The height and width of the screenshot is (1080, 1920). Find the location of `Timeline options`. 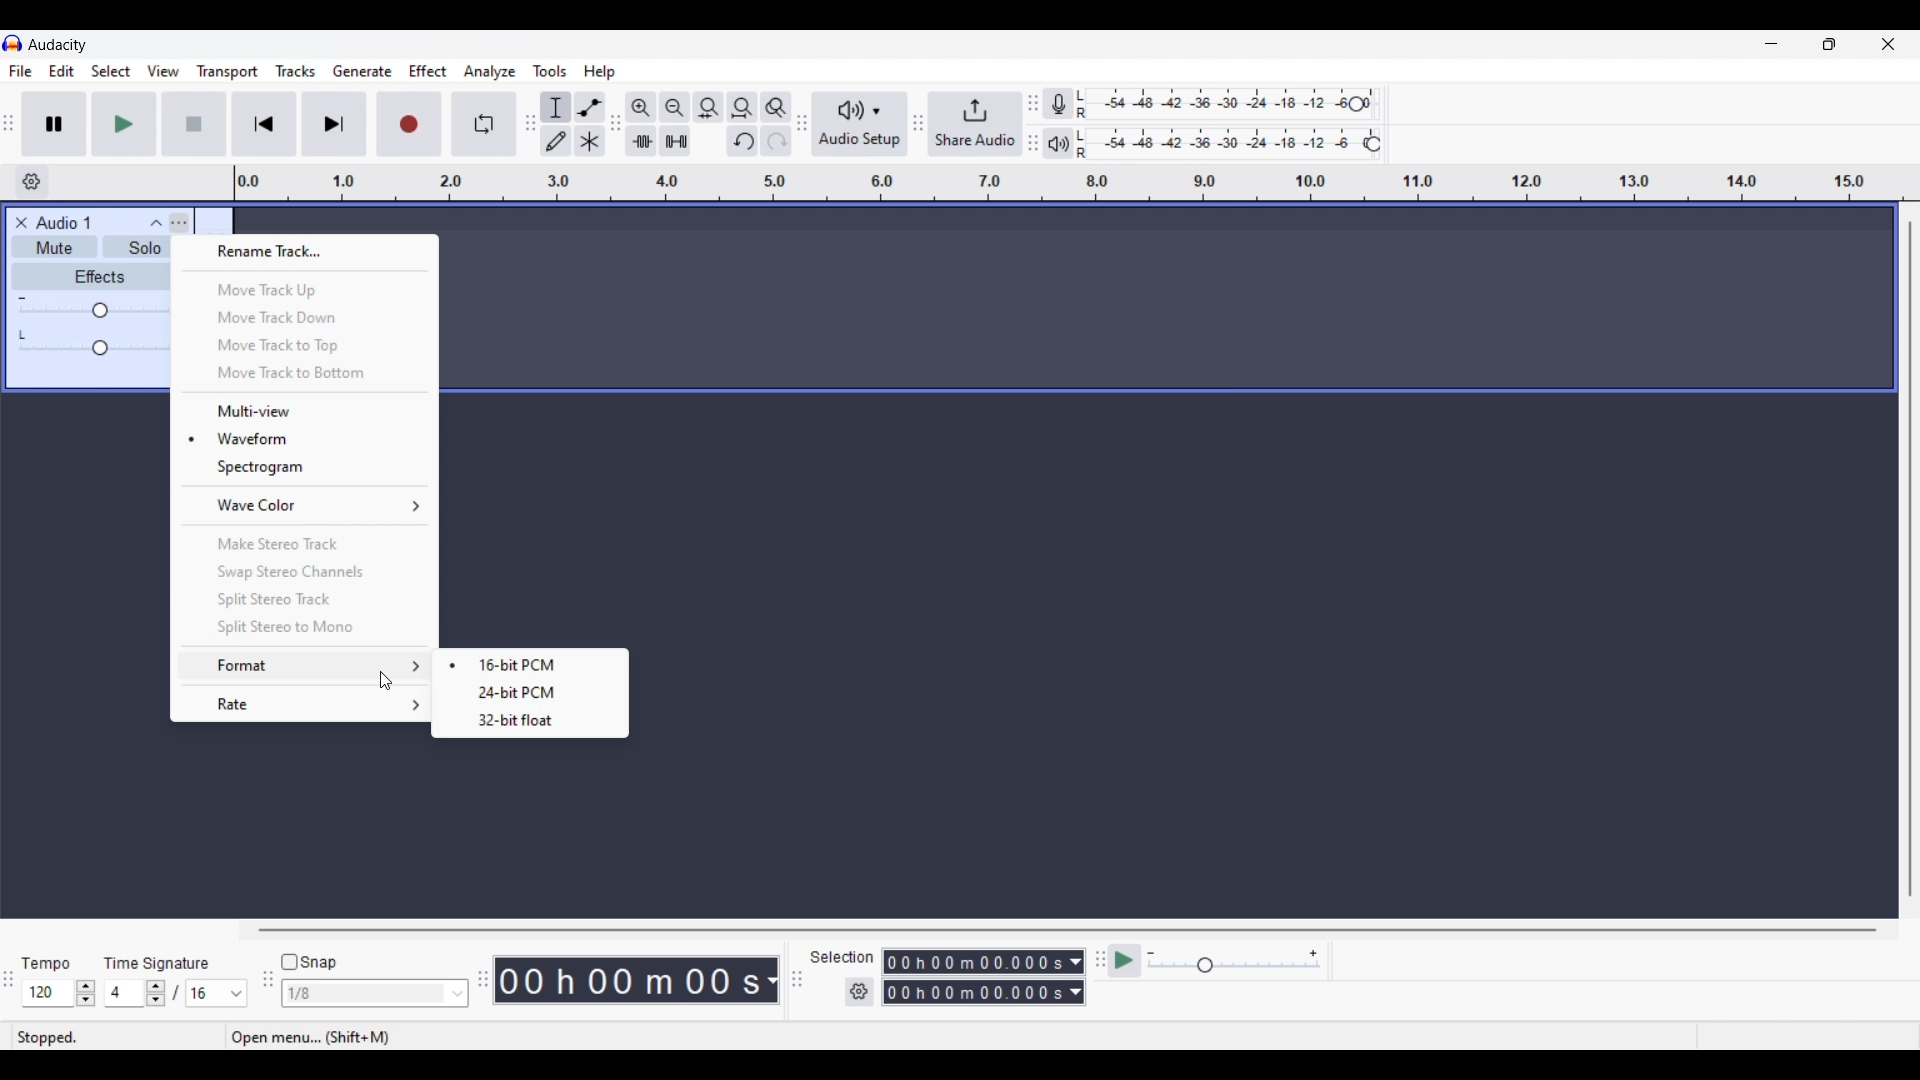

Timeline options is located at coordinates (31, 182).